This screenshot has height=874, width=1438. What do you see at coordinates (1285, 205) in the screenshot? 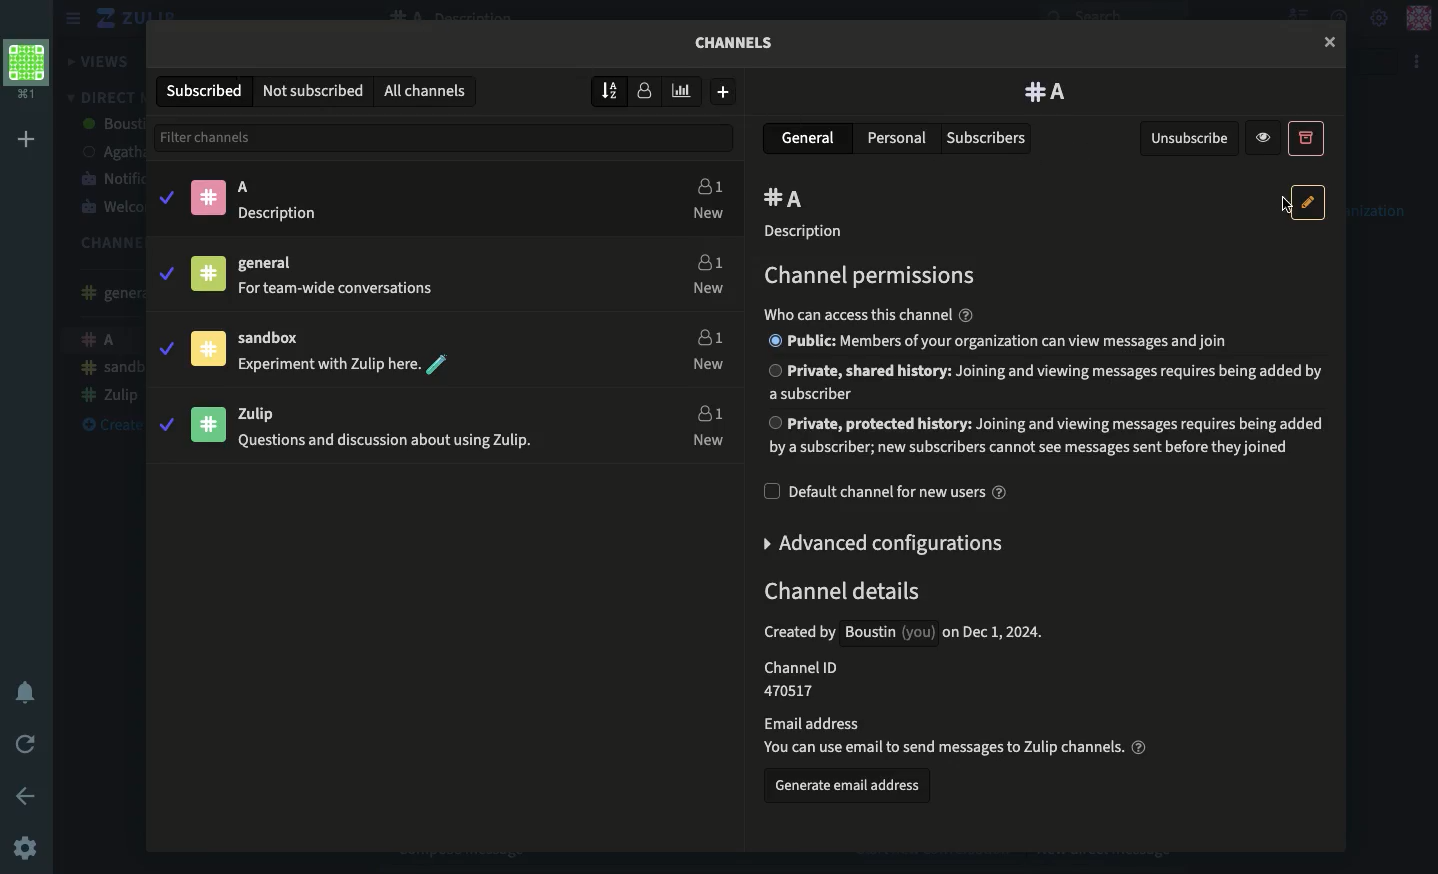
I see `cursor` at bounding box center [1285, 205].